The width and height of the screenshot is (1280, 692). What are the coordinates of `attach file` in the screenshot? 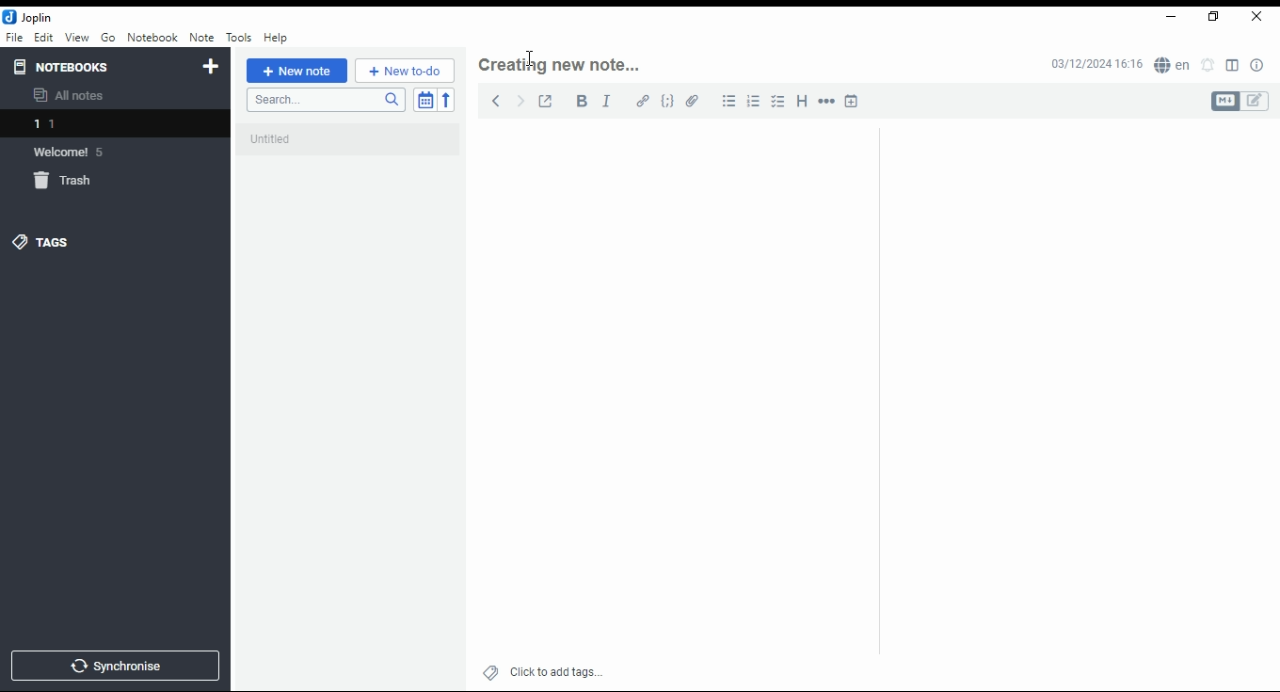 It's located at (693, 100).